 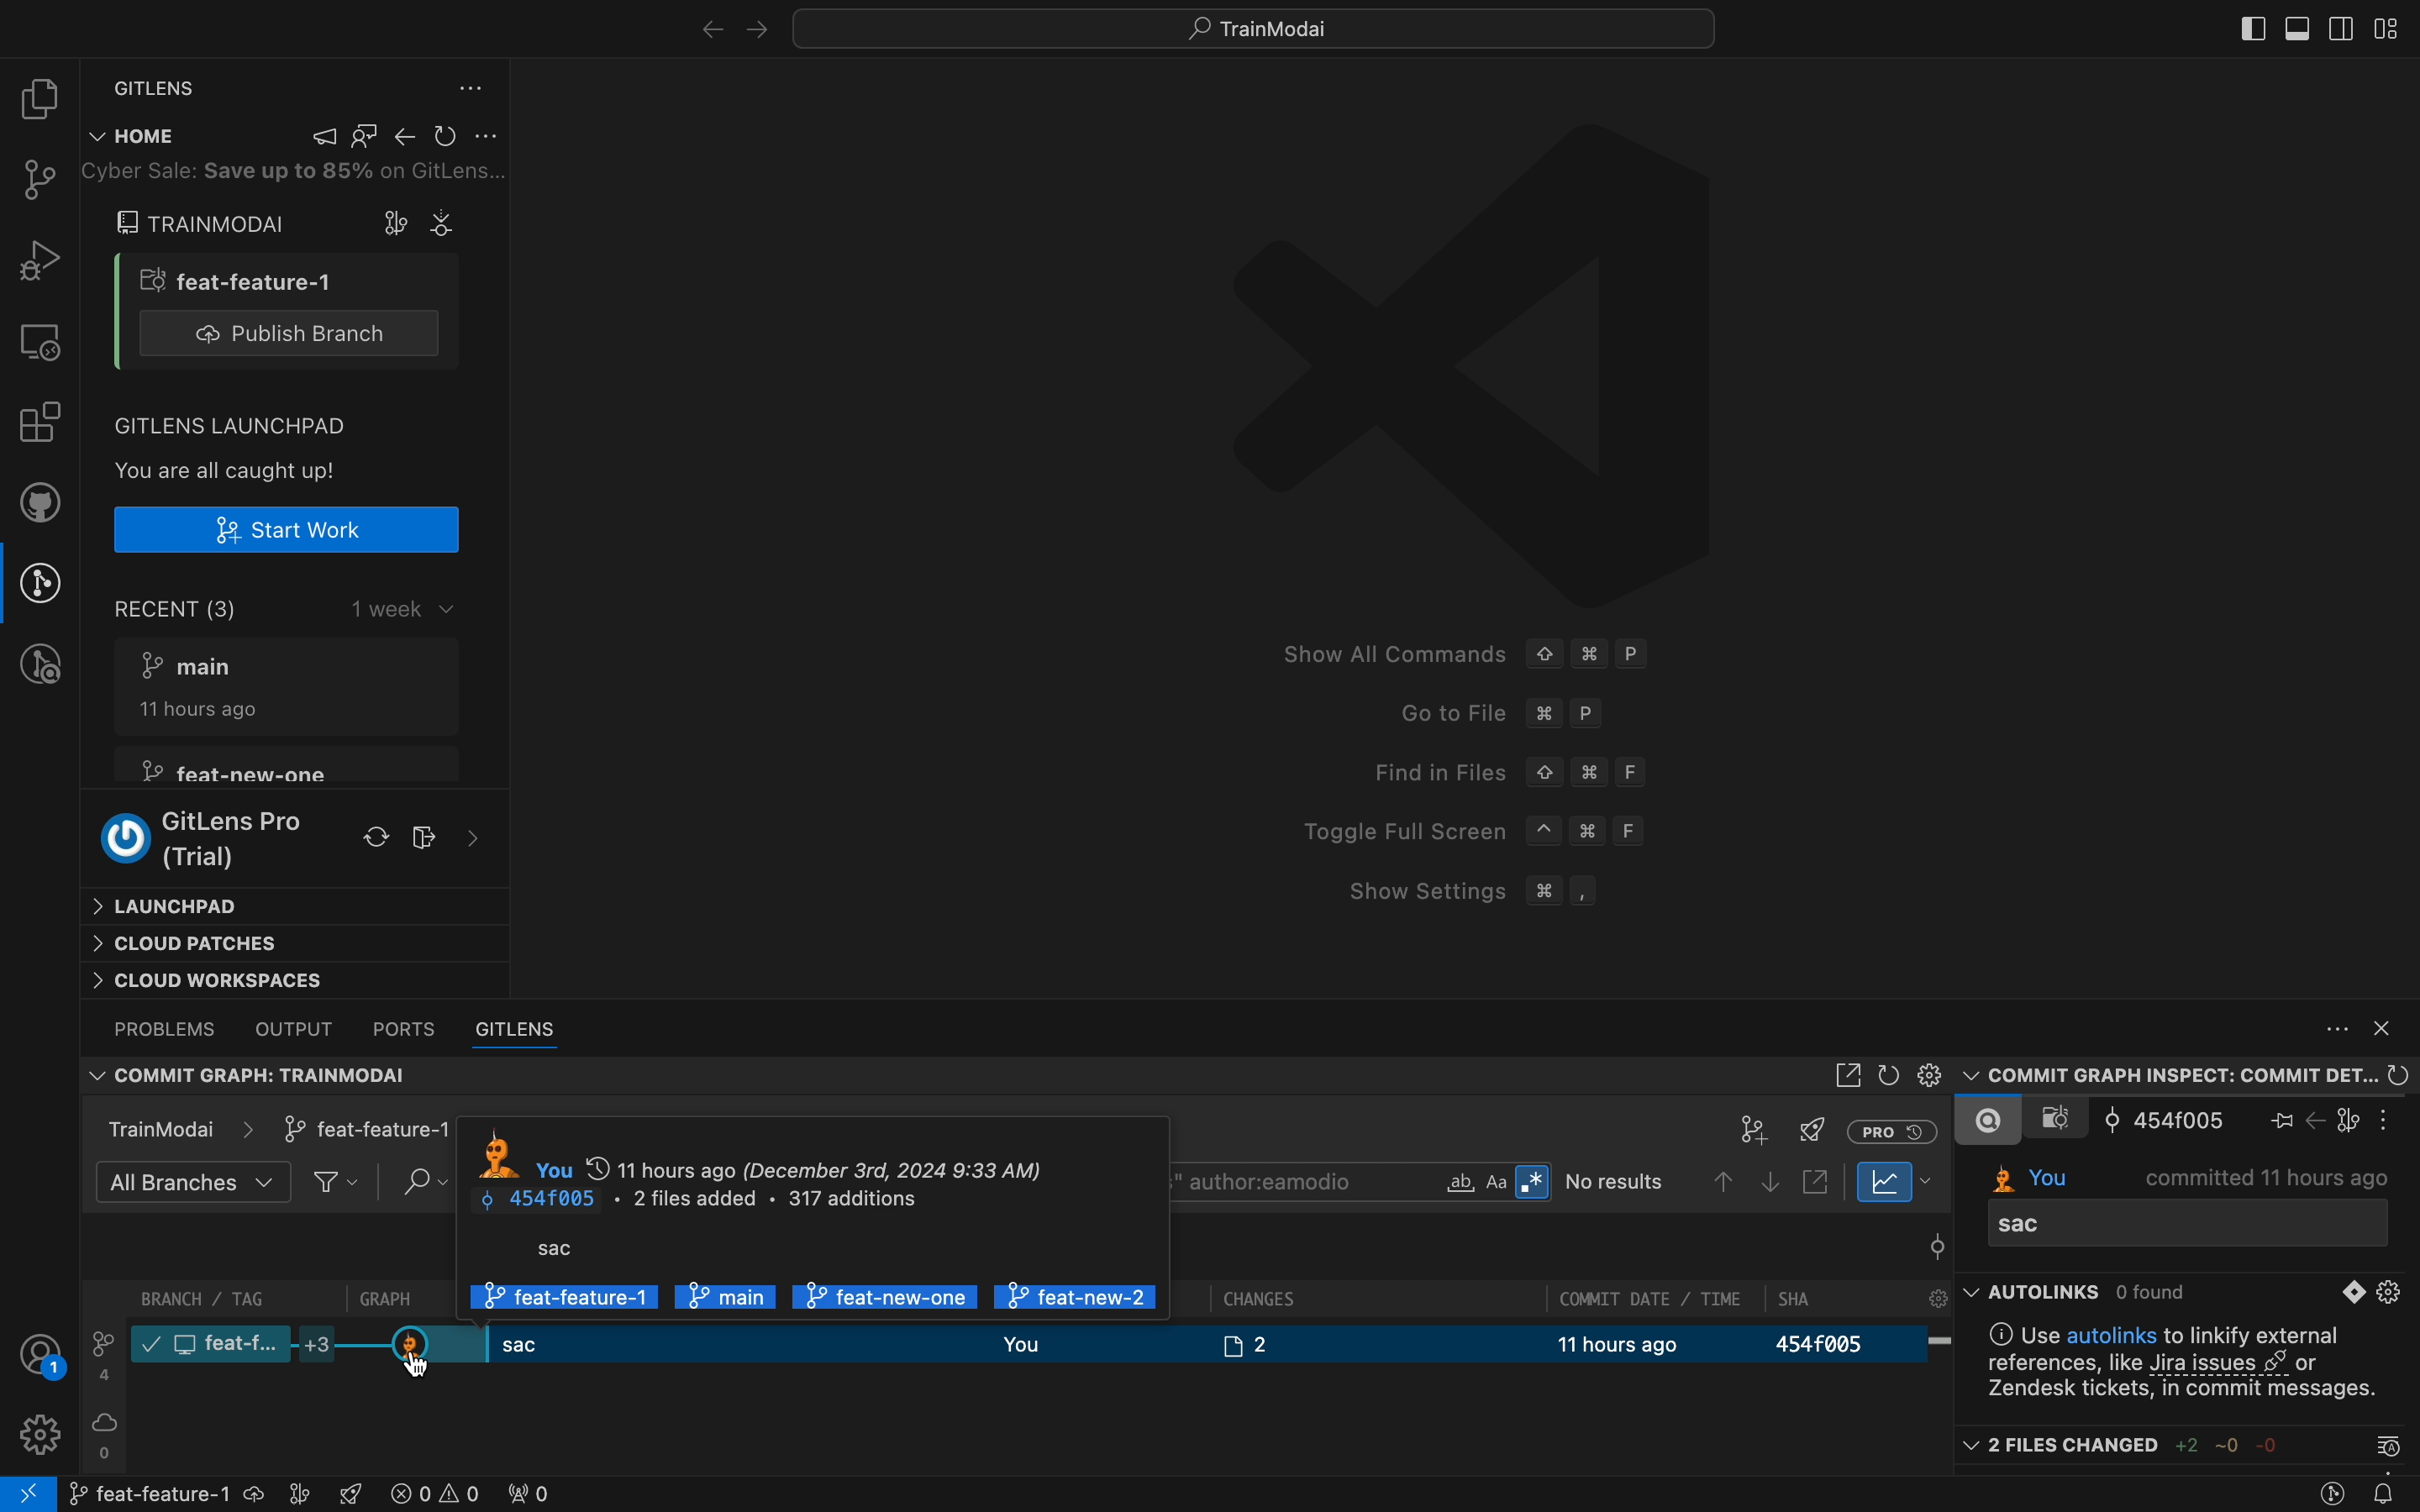 What do you see at coordinates (38, 1434) in the screenshot?
I see `Settings ` at bounding box center [38, 1434].